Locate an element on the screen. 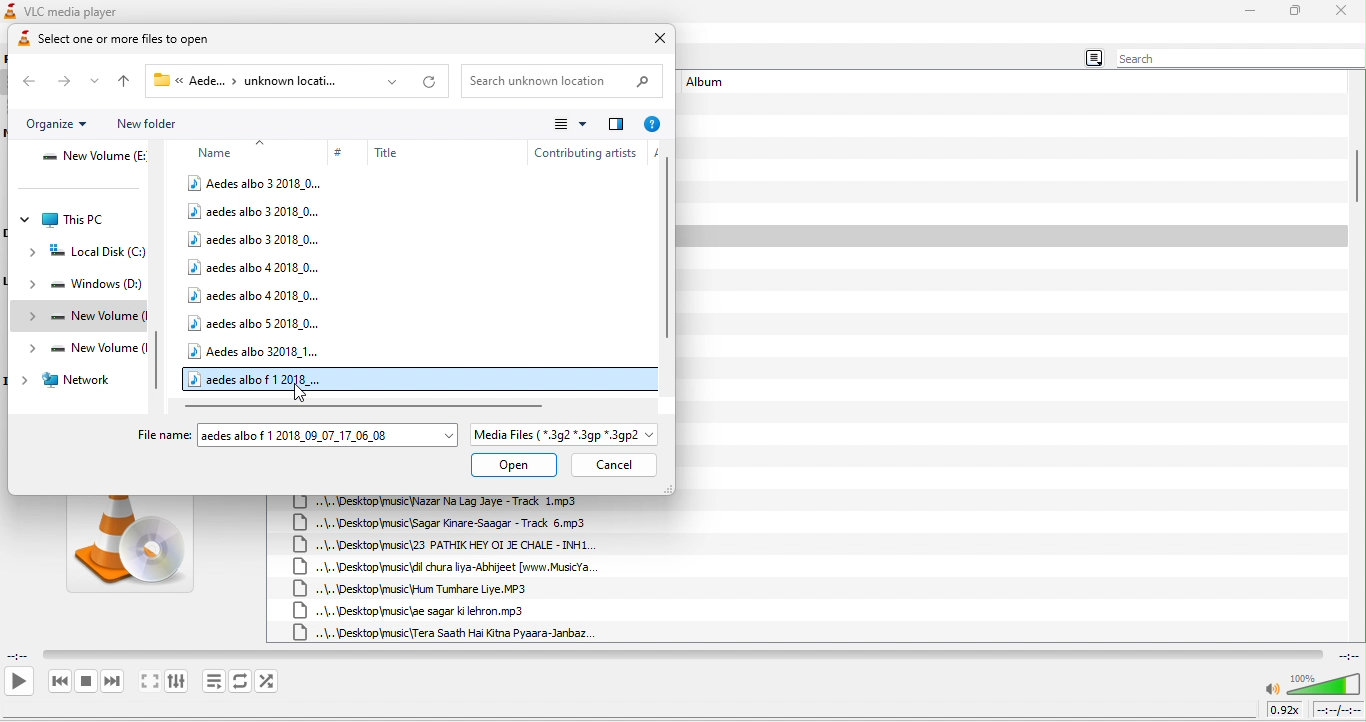 The height and width of the screenshot is (722, 1366). ..\..\Desktopmusic\dil chura liya-Abhijeet [www.MusicYa. is located at coordinates (456, 567).